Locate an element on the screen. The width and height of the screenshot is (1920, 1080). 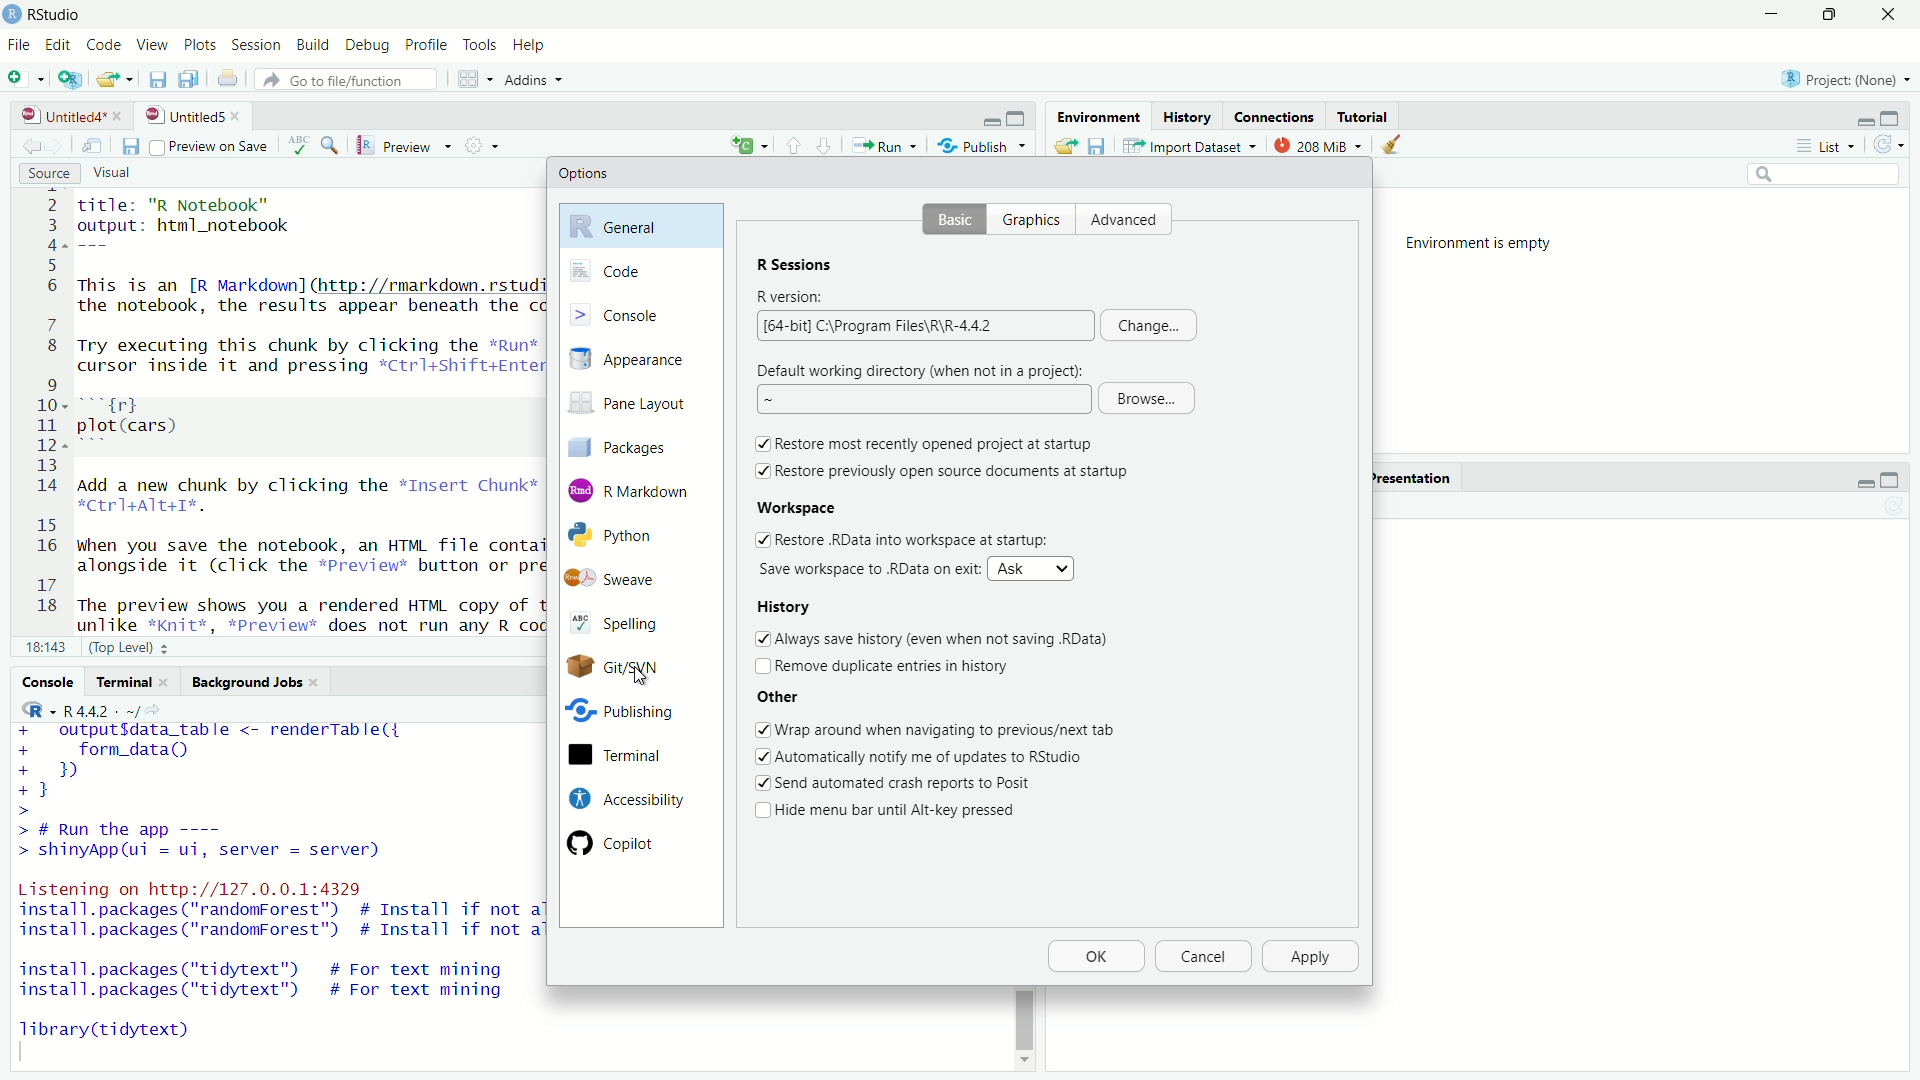
Browse... is located at coordinates (1147, 400).